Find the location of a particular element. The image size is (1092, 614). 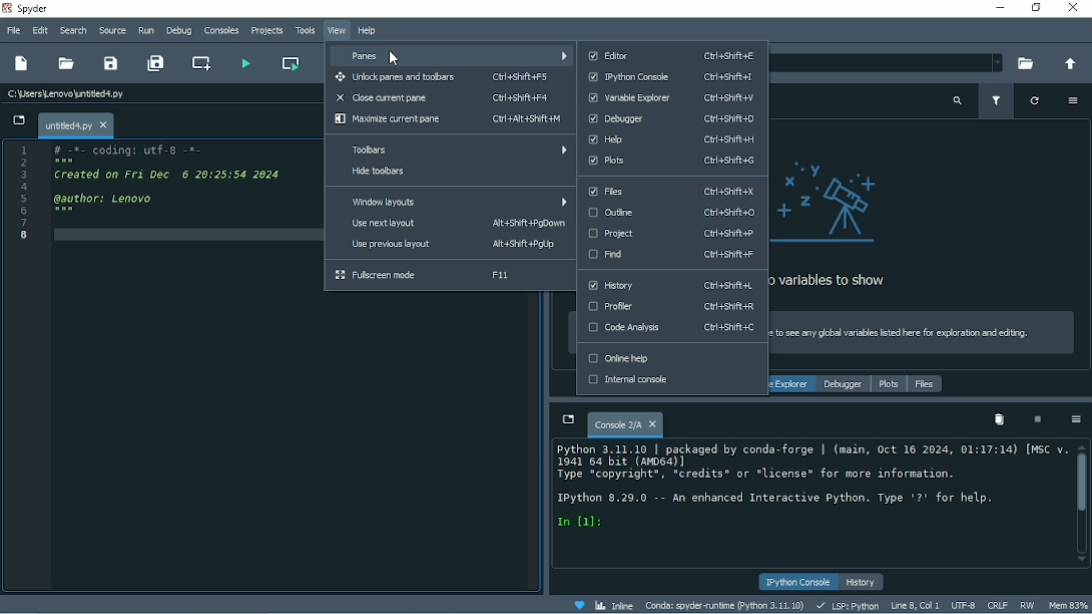

Projects is located at coordinates (267, 31).